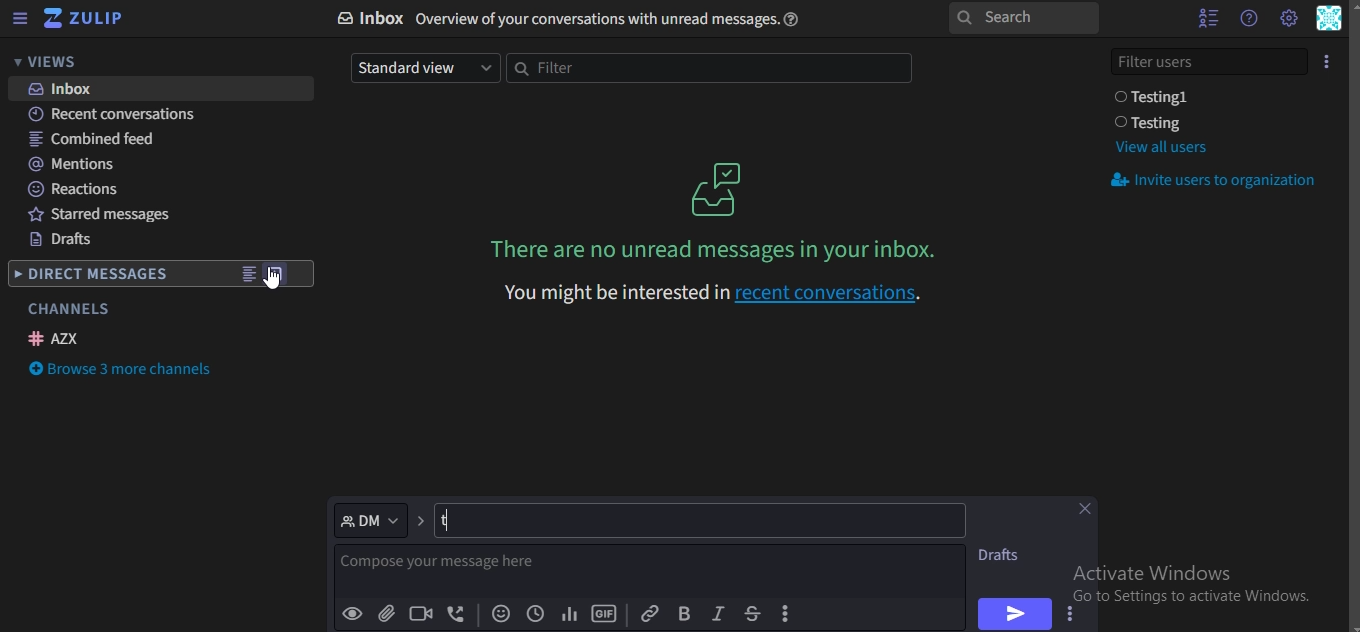 The image size is (1360, 632). What do you see at coordinates (1328, 60) in the screenshot?
I see `icon` at bounding box center [1328, 60].